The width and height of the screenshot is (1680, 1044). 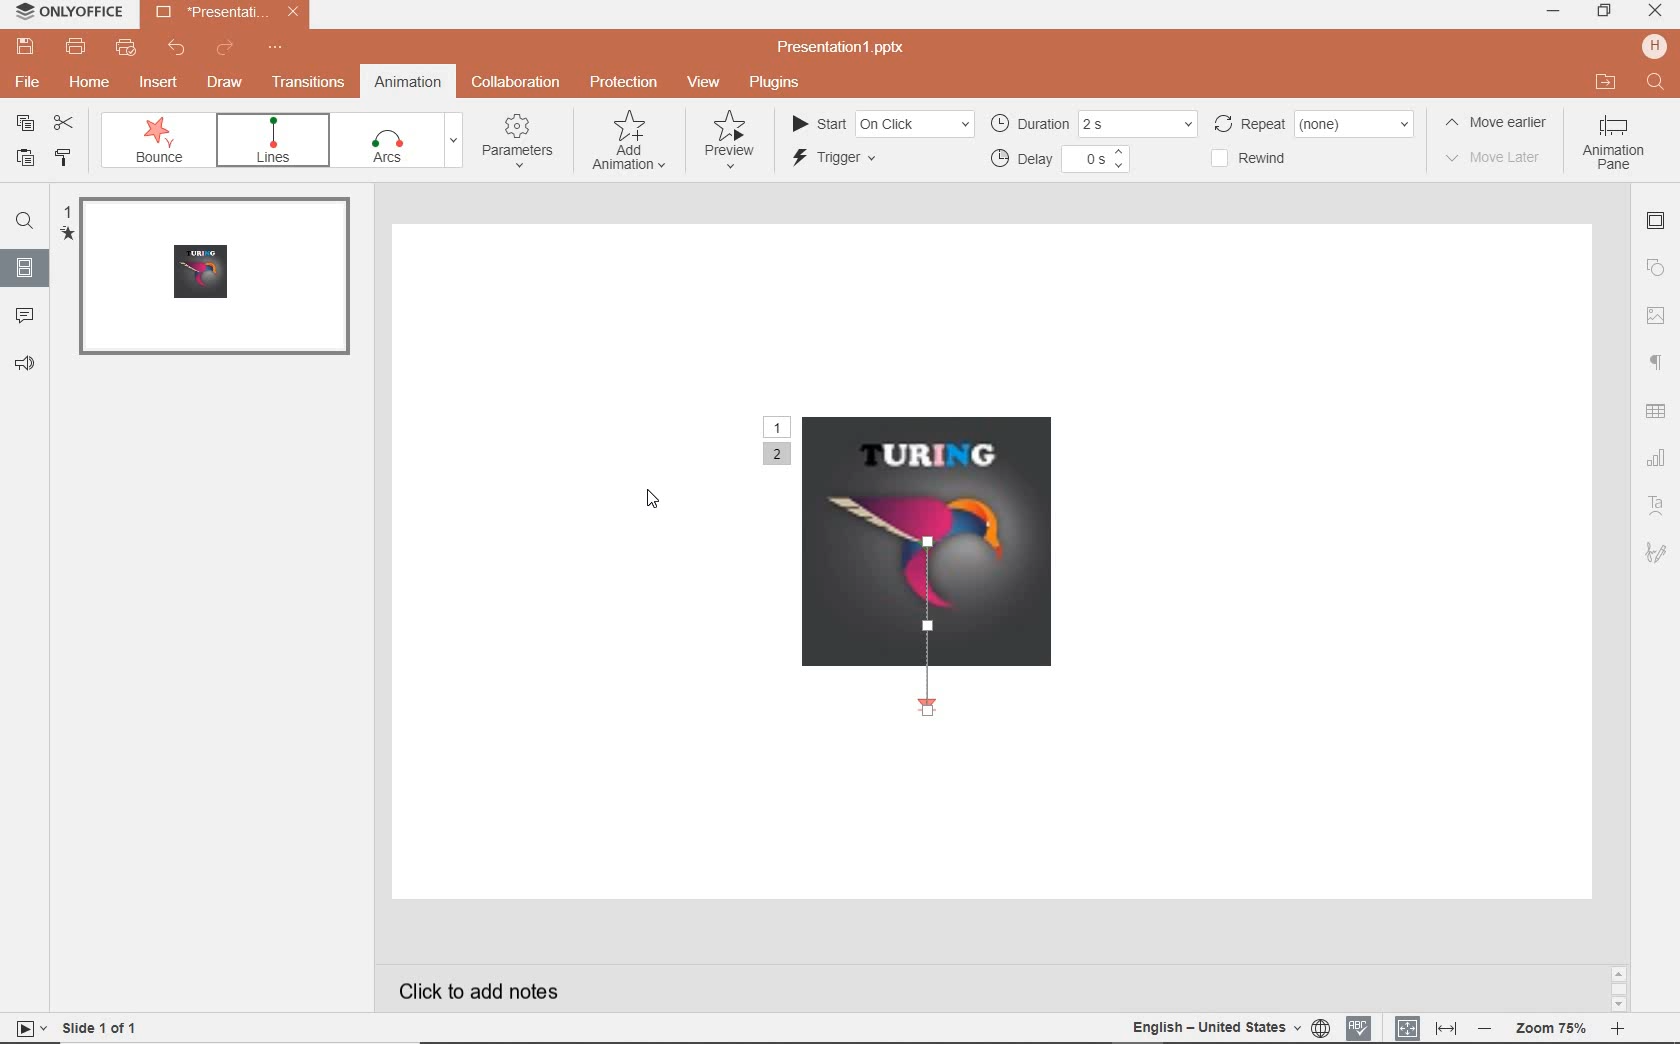 What do you see at coordinates (1622, 146) in the screenshot?
I see `animation pane` at bounding box center [1622, 146].